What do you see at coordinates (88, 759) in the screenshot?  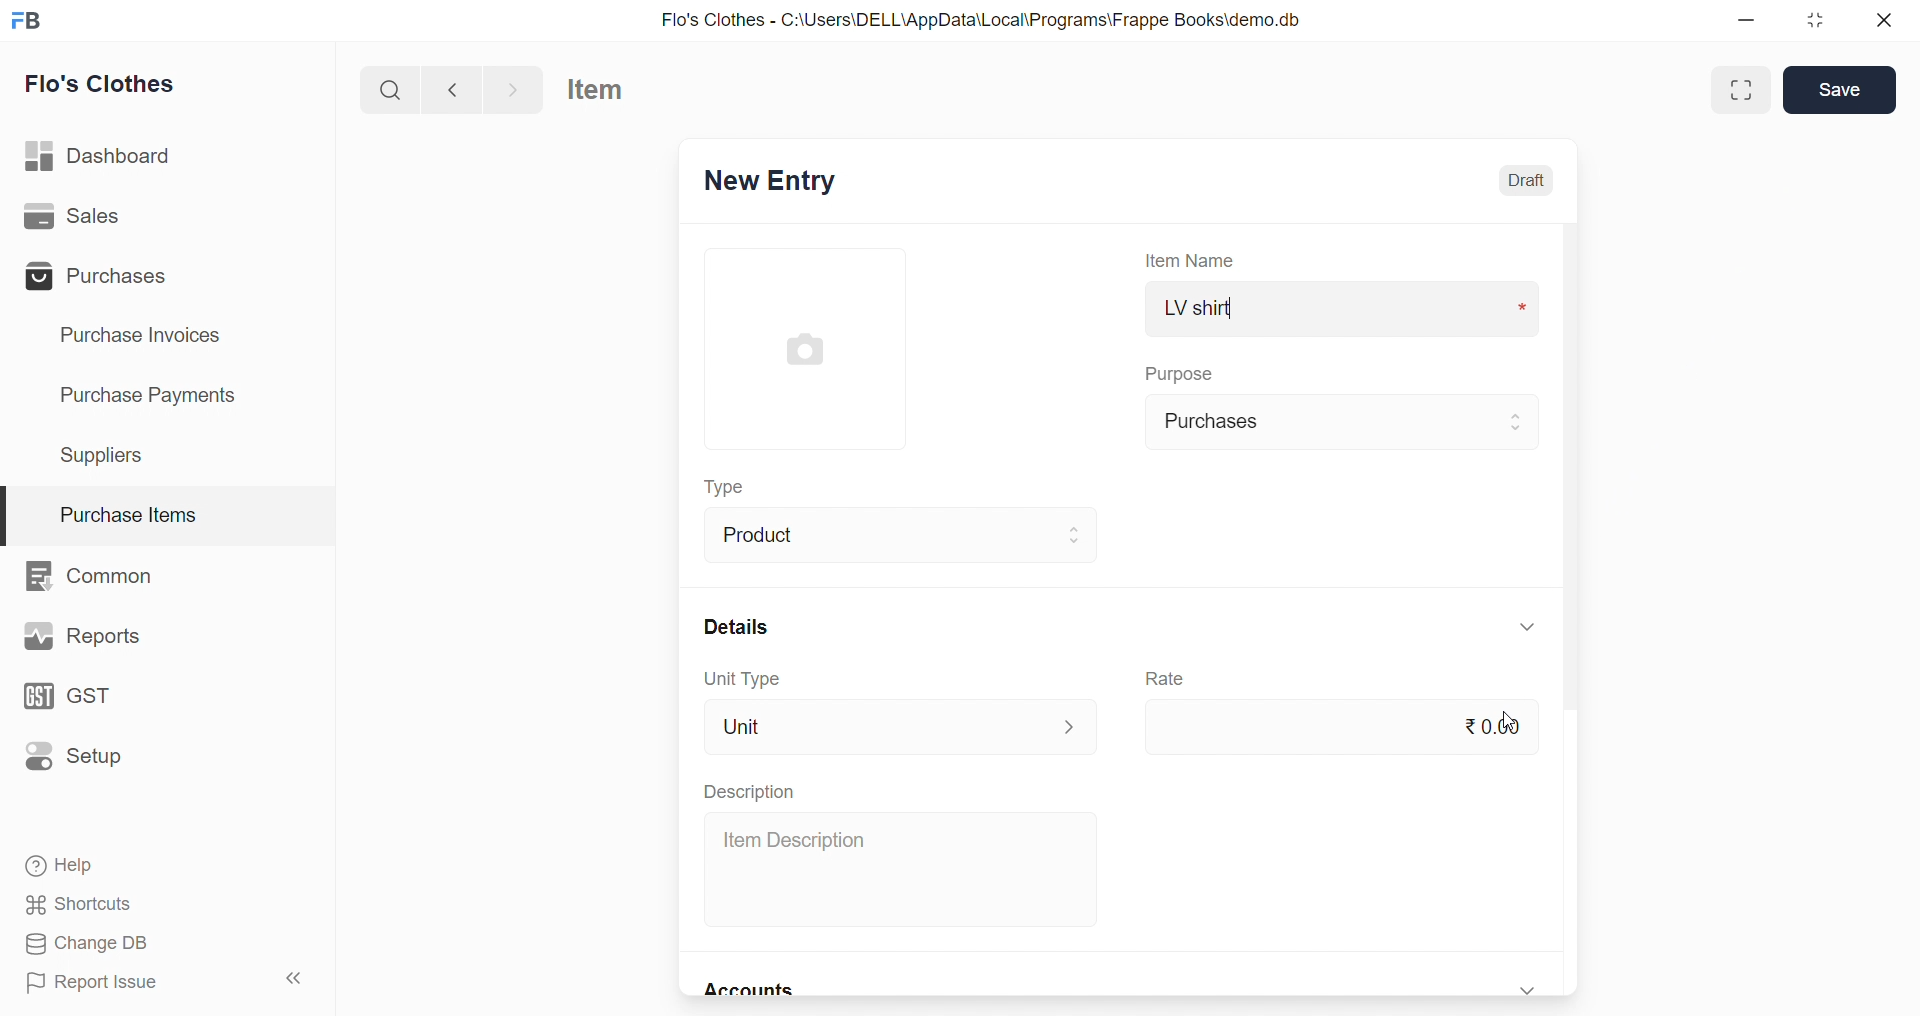 I see `Setup` at bounding box center [88, 759].